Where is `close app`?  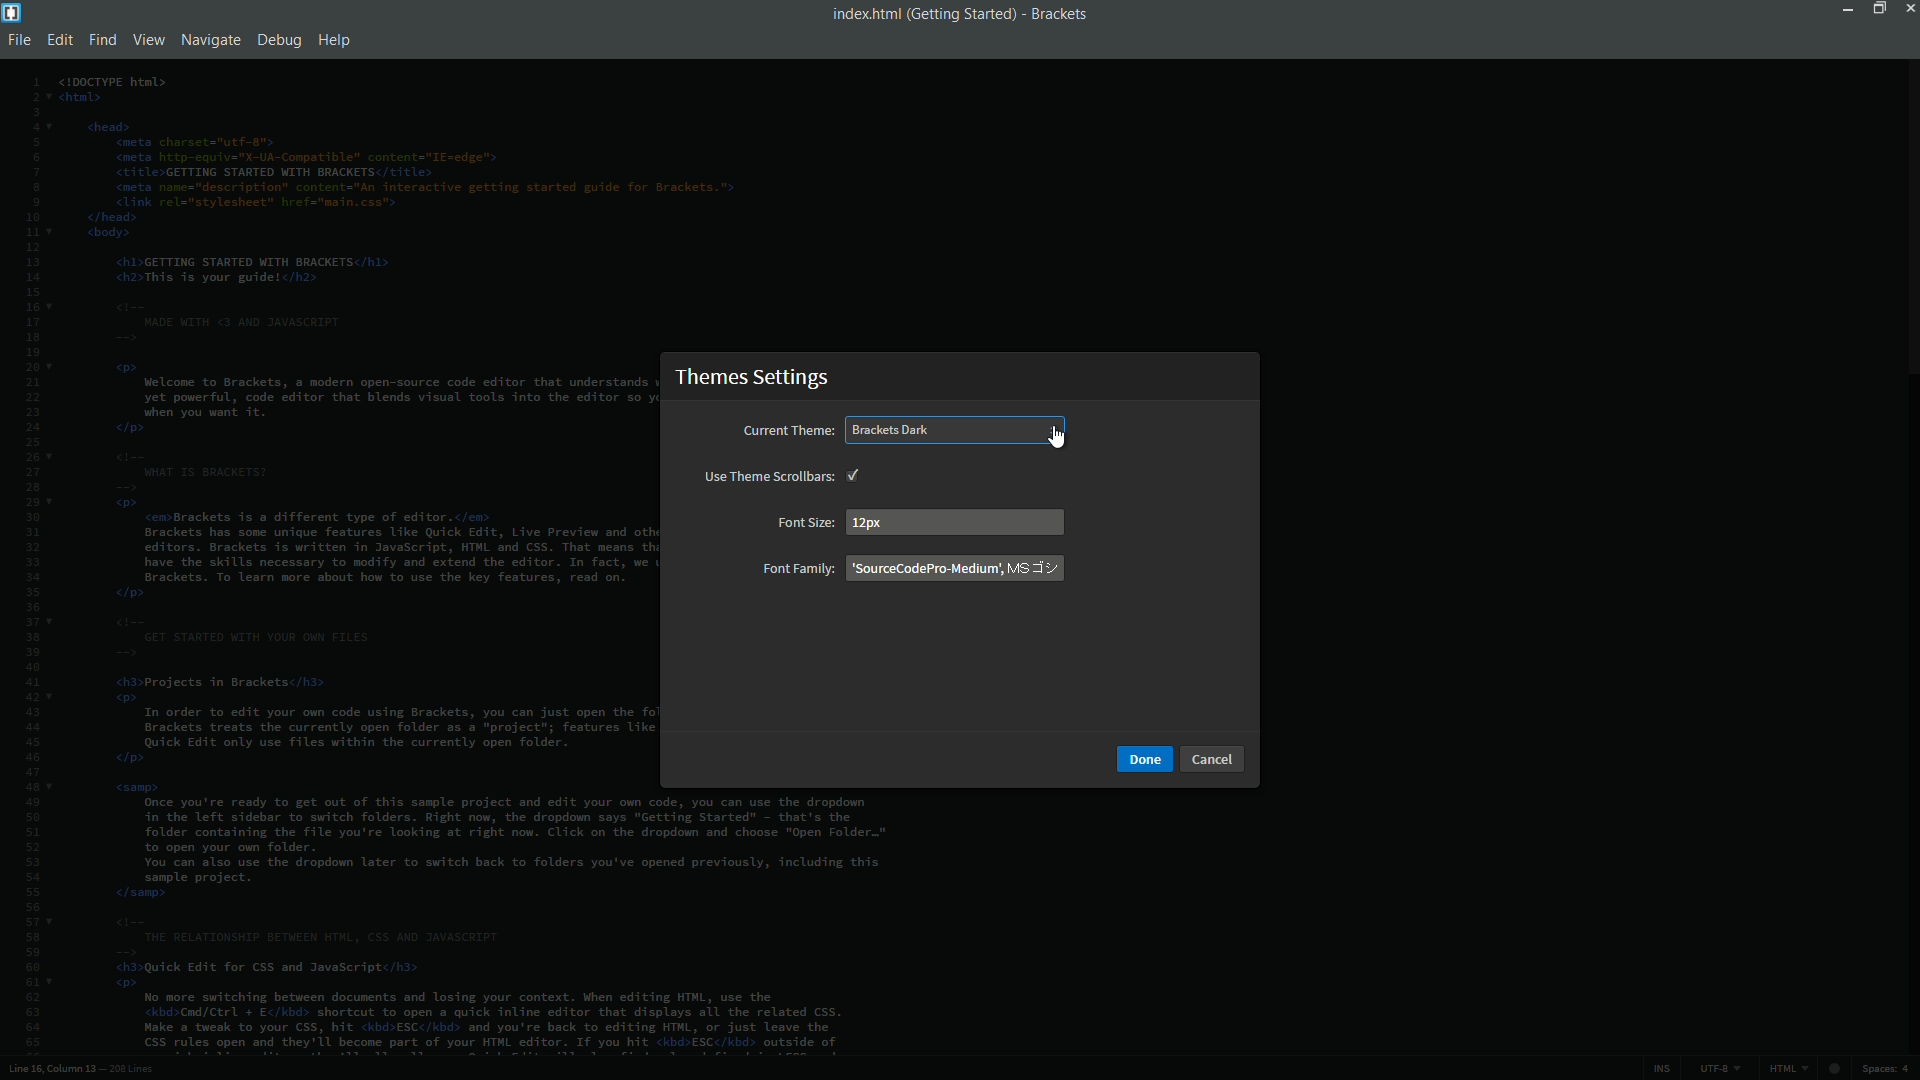 close app is located at coordinates (1908, 8).